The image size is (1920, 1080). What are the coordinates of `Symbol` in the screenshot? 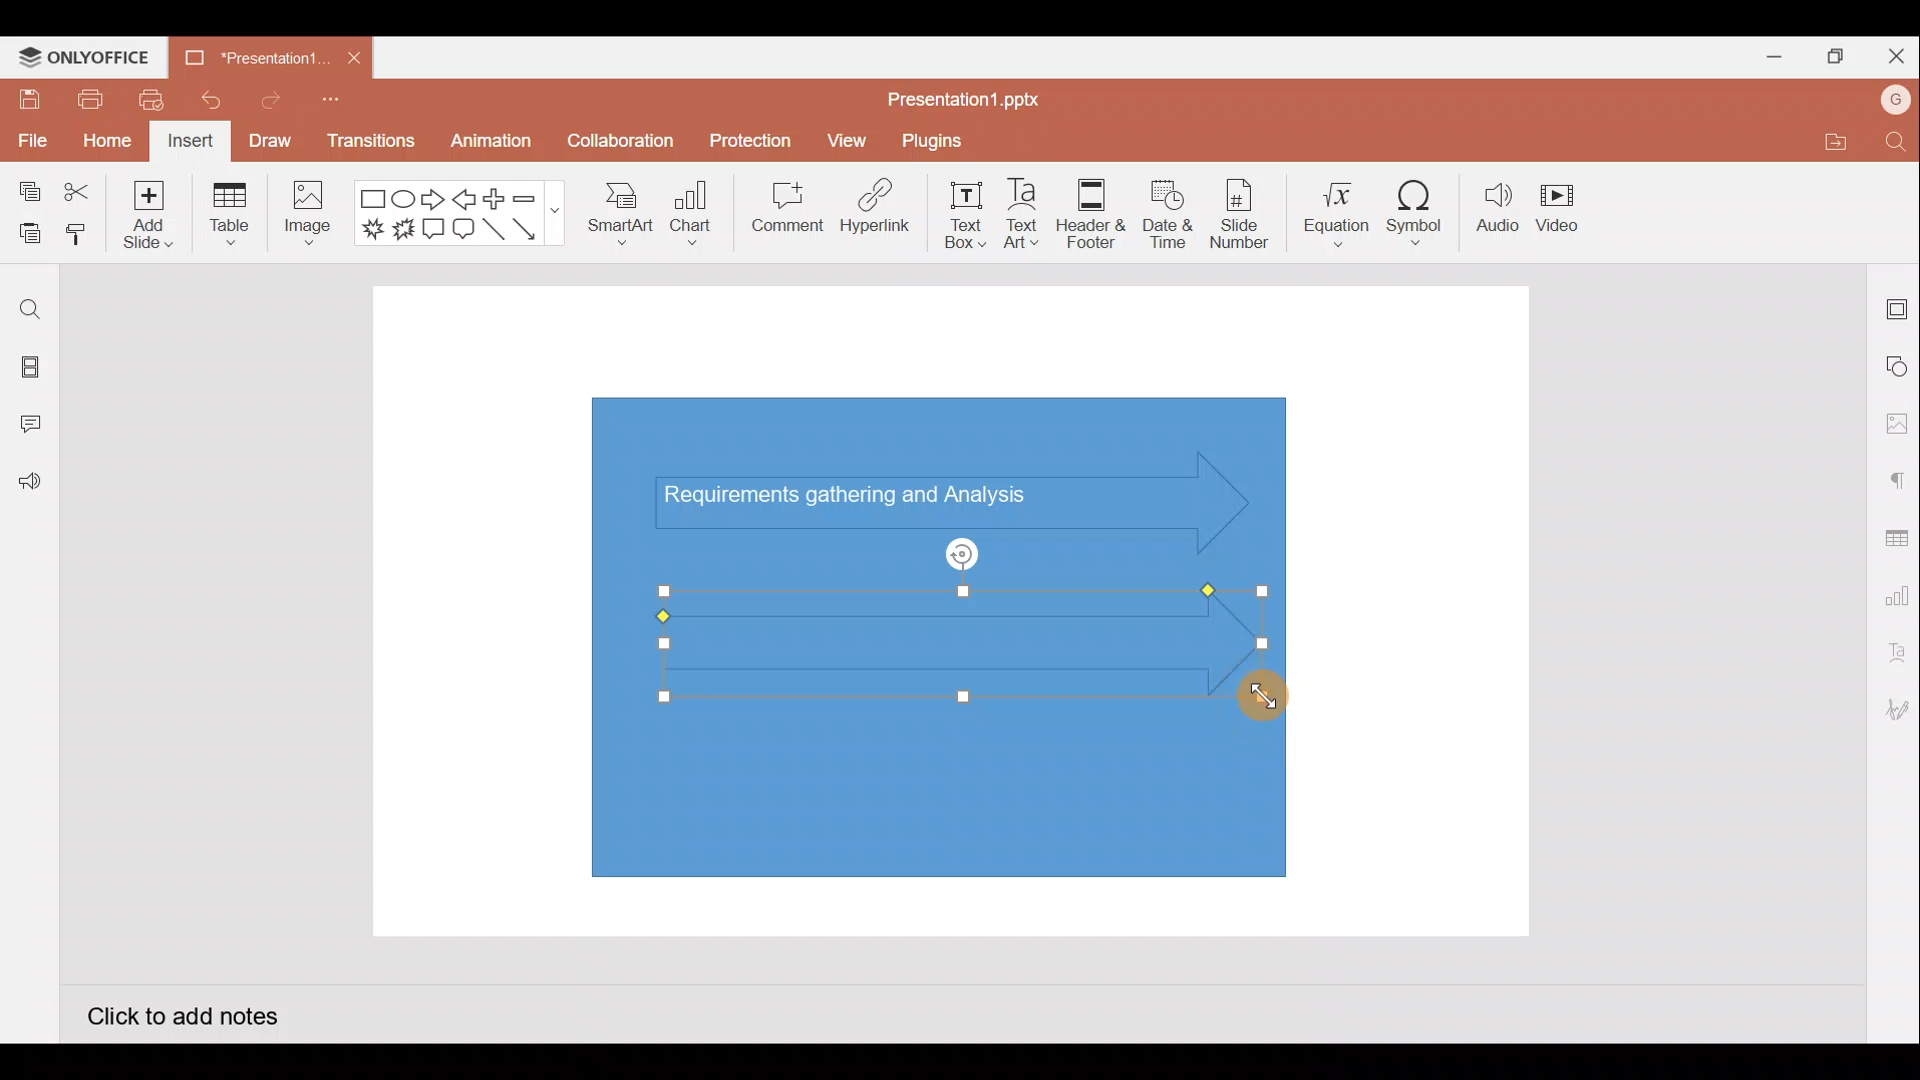 It's located at (1416, 208).